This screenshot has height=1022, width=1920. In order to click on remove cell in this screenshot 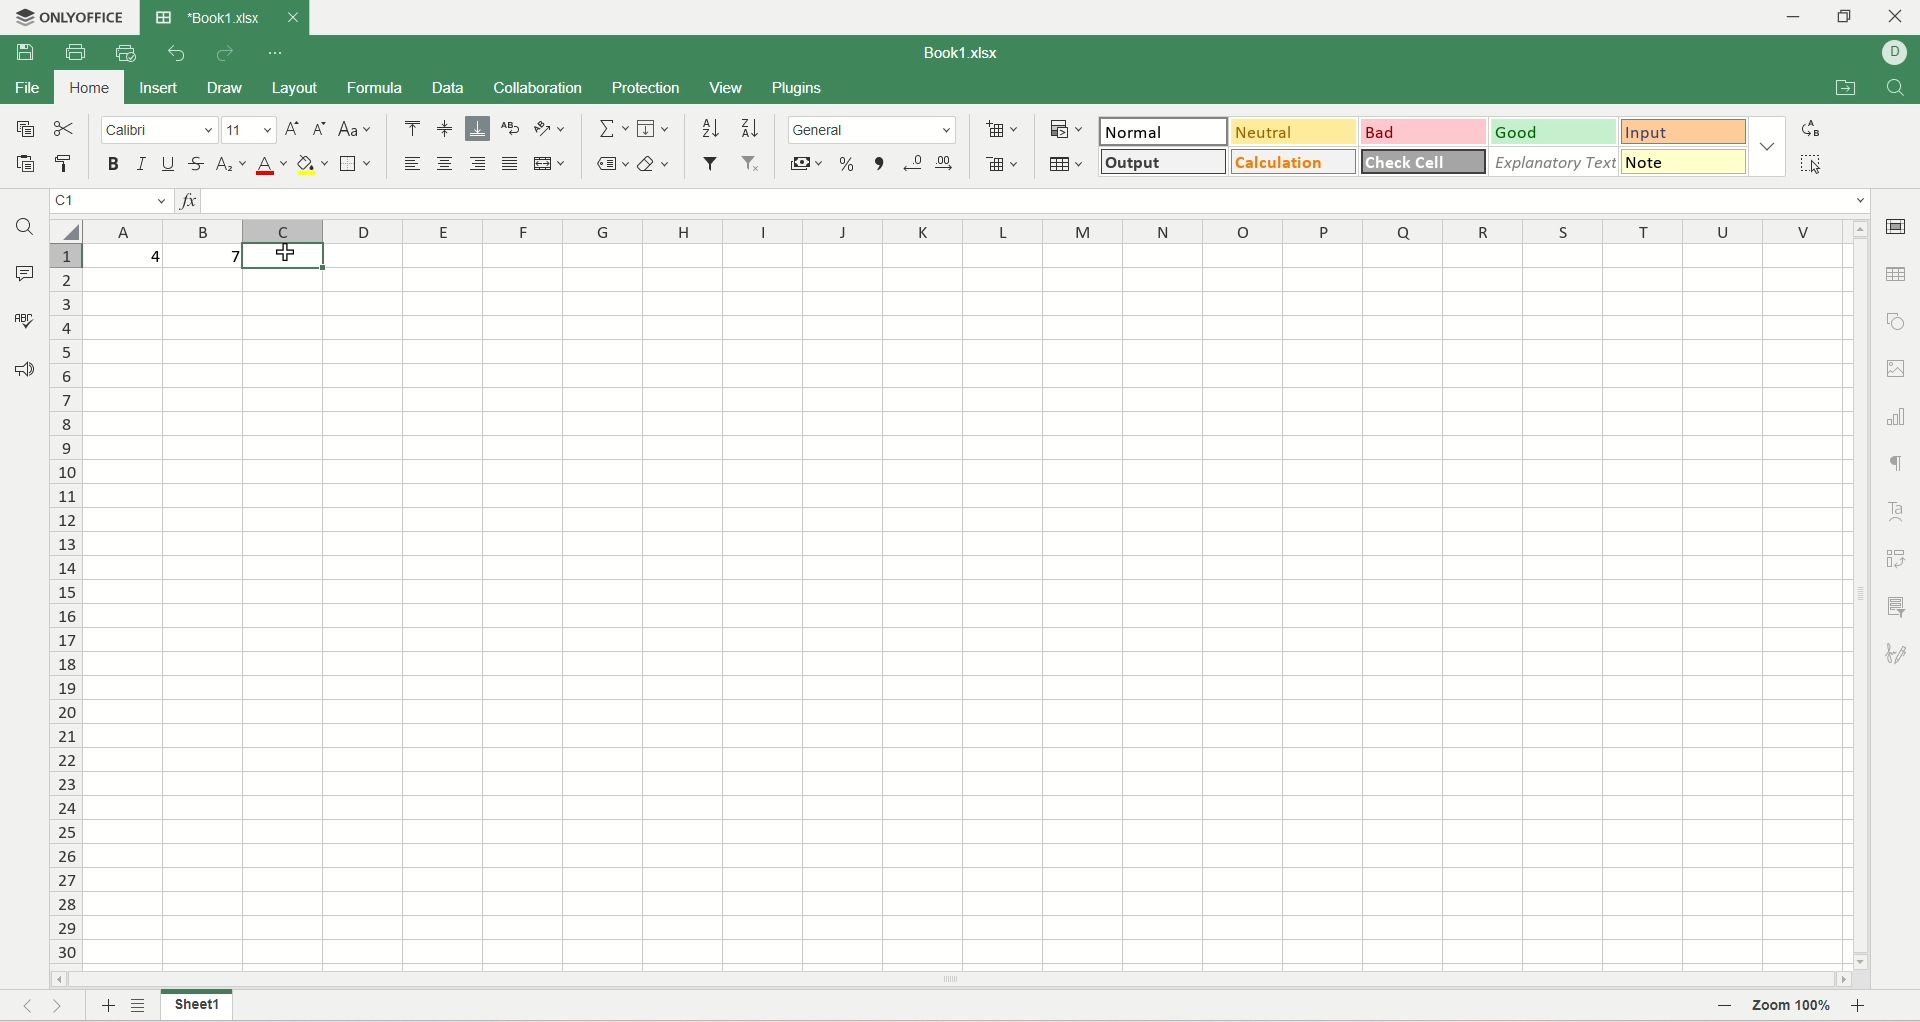, I will do `click(997, 162)`.